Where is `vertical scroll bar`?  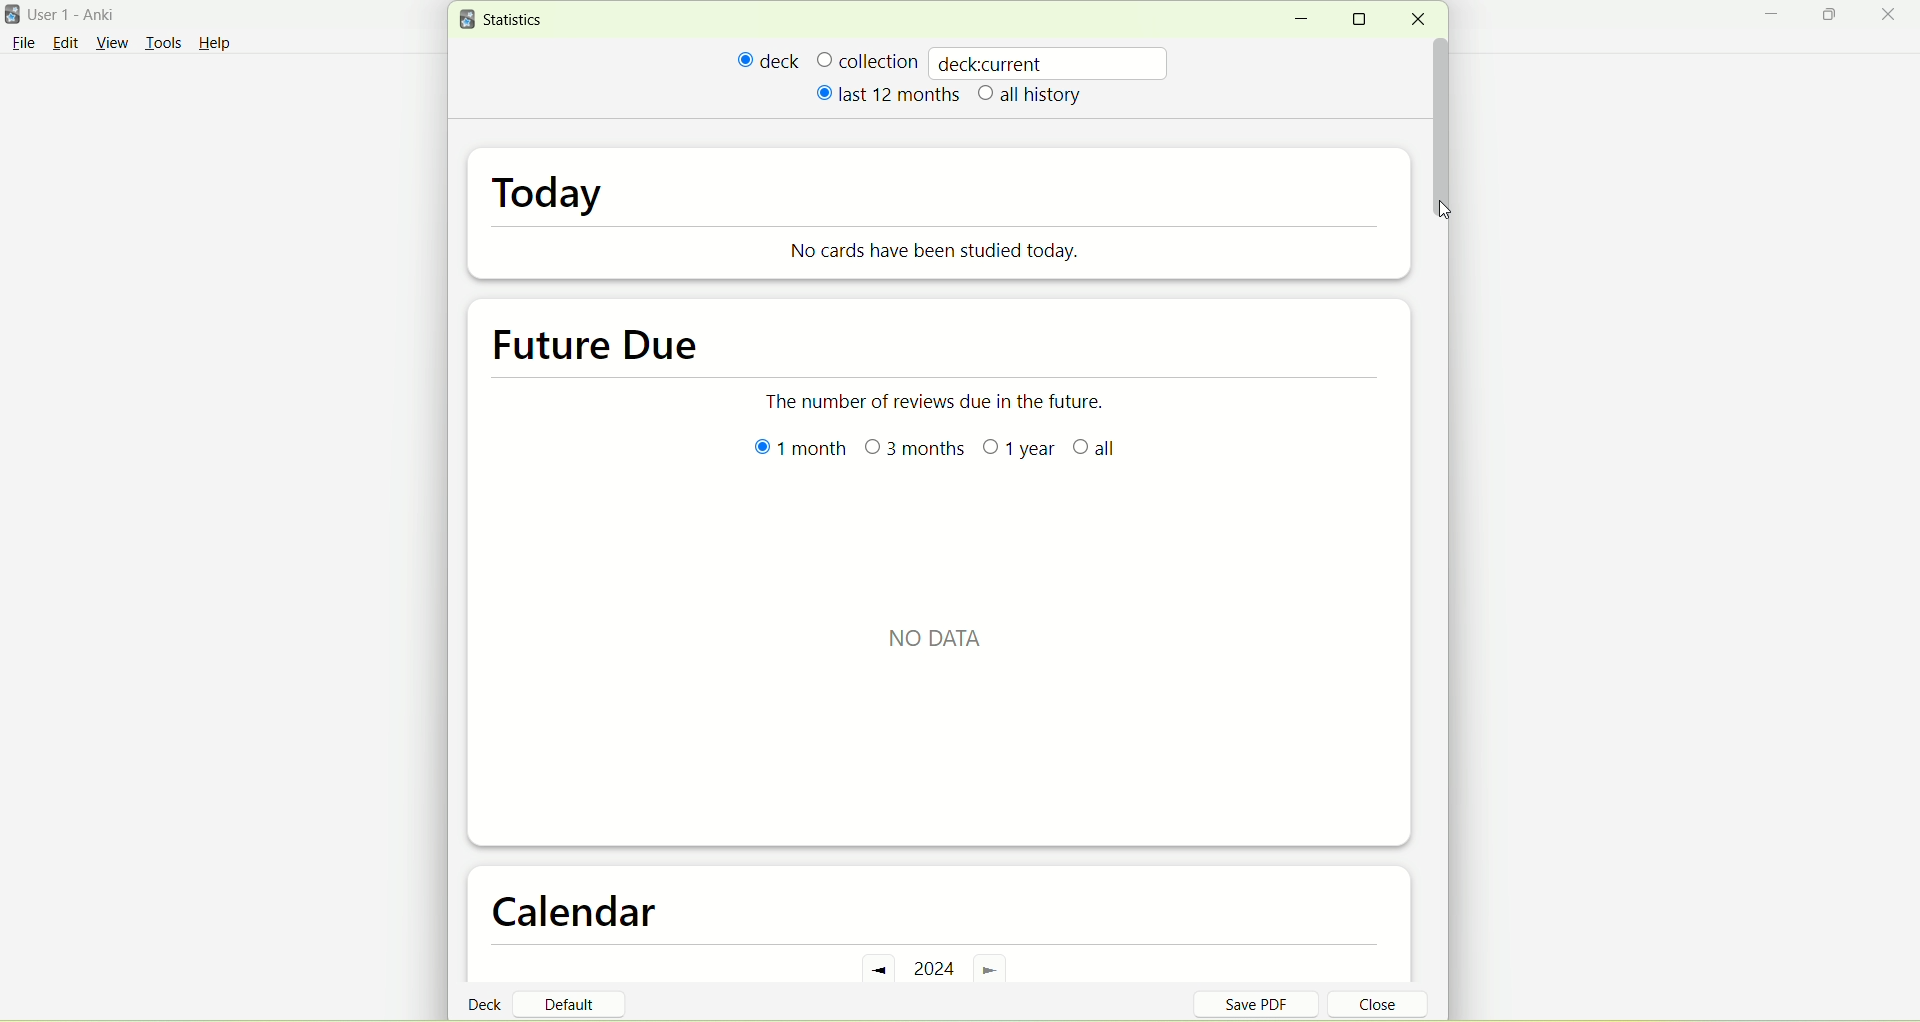 vertical scroll bar is located at coordinates (1438, 525).